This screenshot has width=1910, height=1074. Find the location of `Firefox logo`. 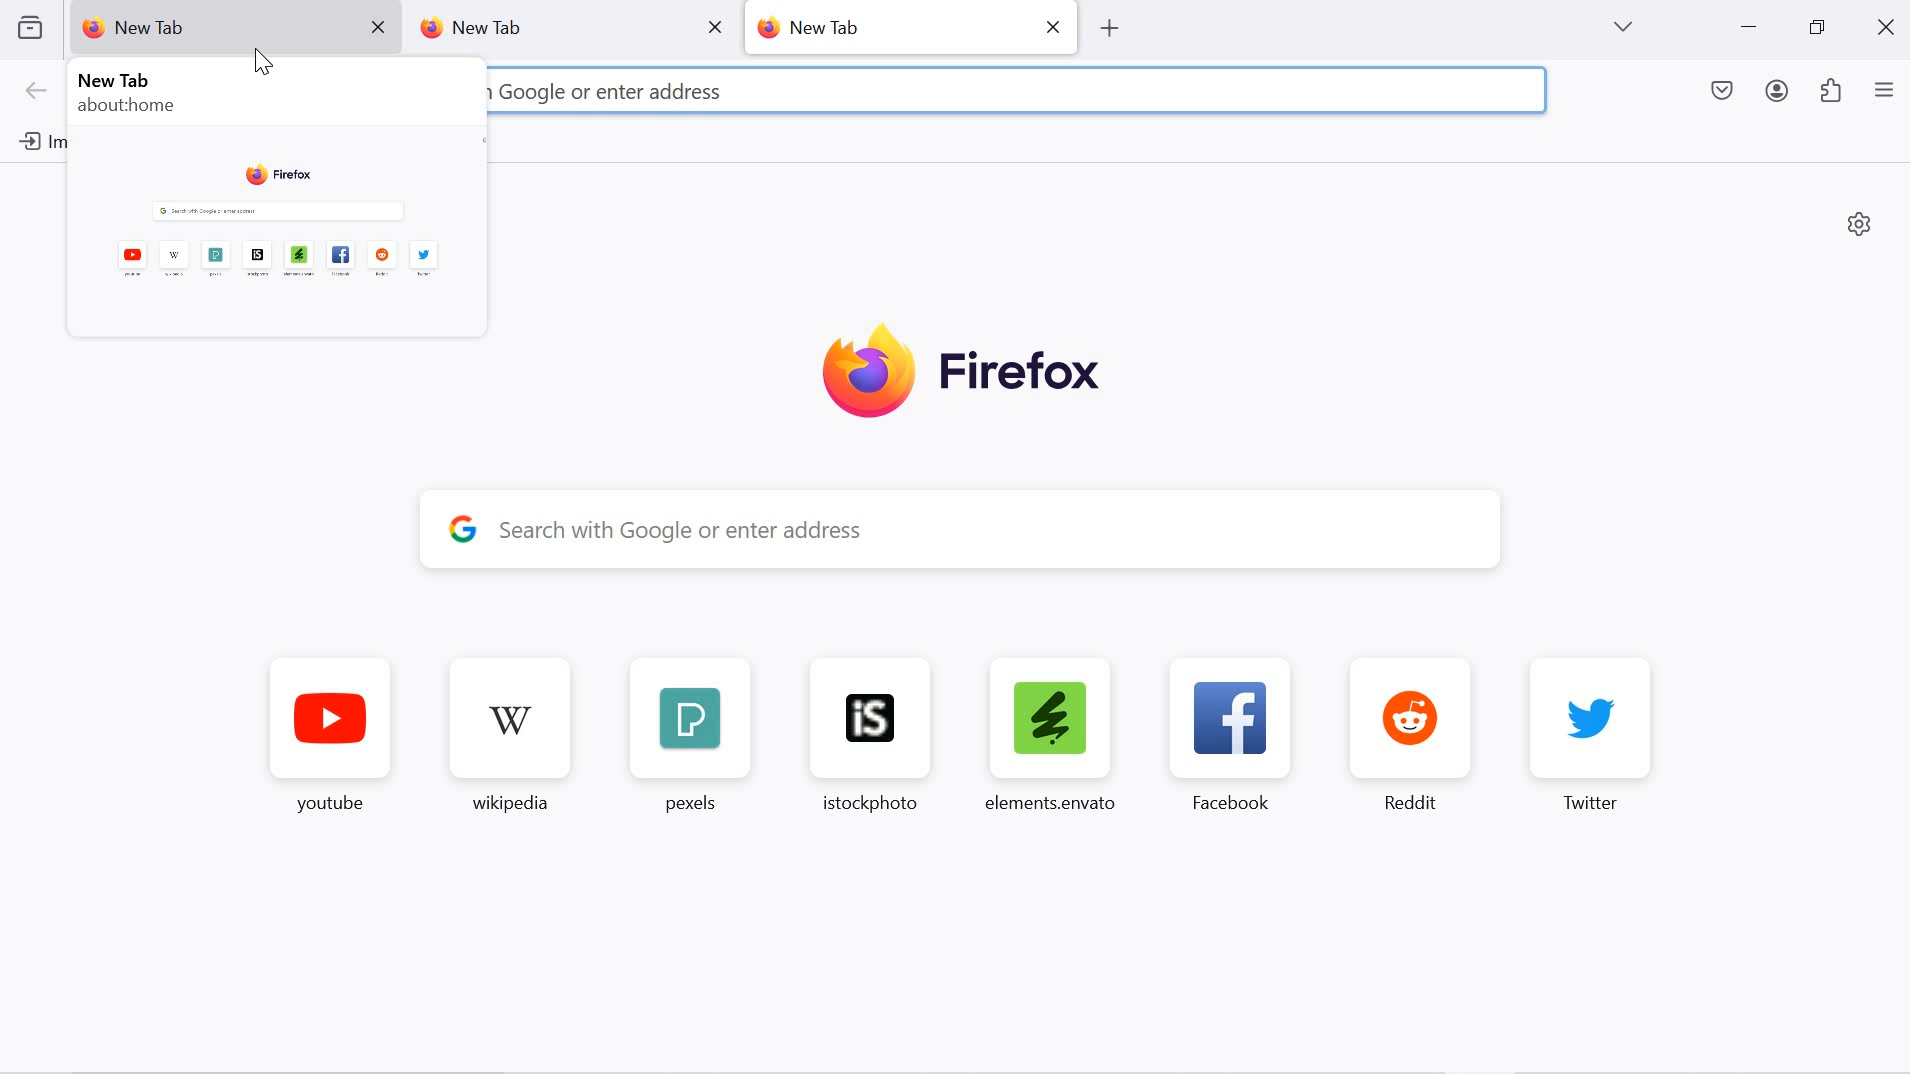

Firefox logo is located at coordinates (961, 374).